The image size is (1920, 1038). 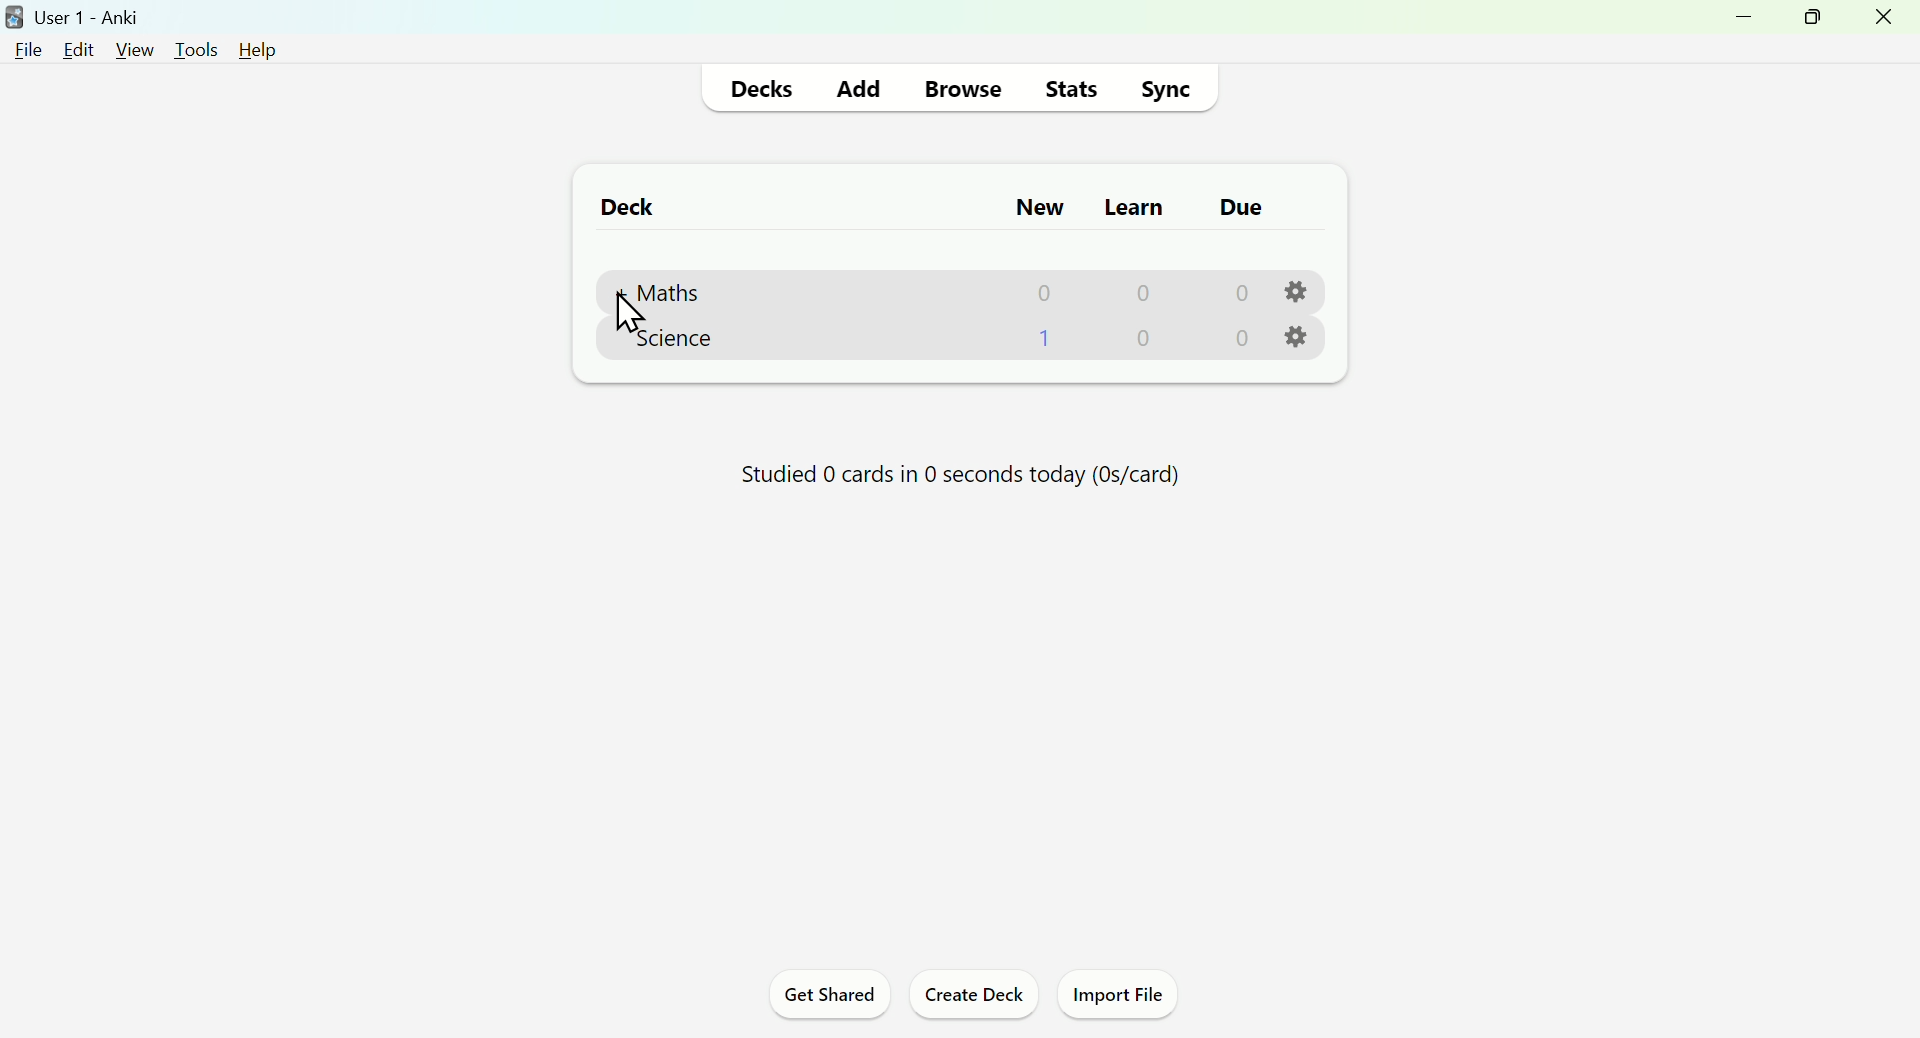 I want to click on Due, so click(x=1235, y=207).